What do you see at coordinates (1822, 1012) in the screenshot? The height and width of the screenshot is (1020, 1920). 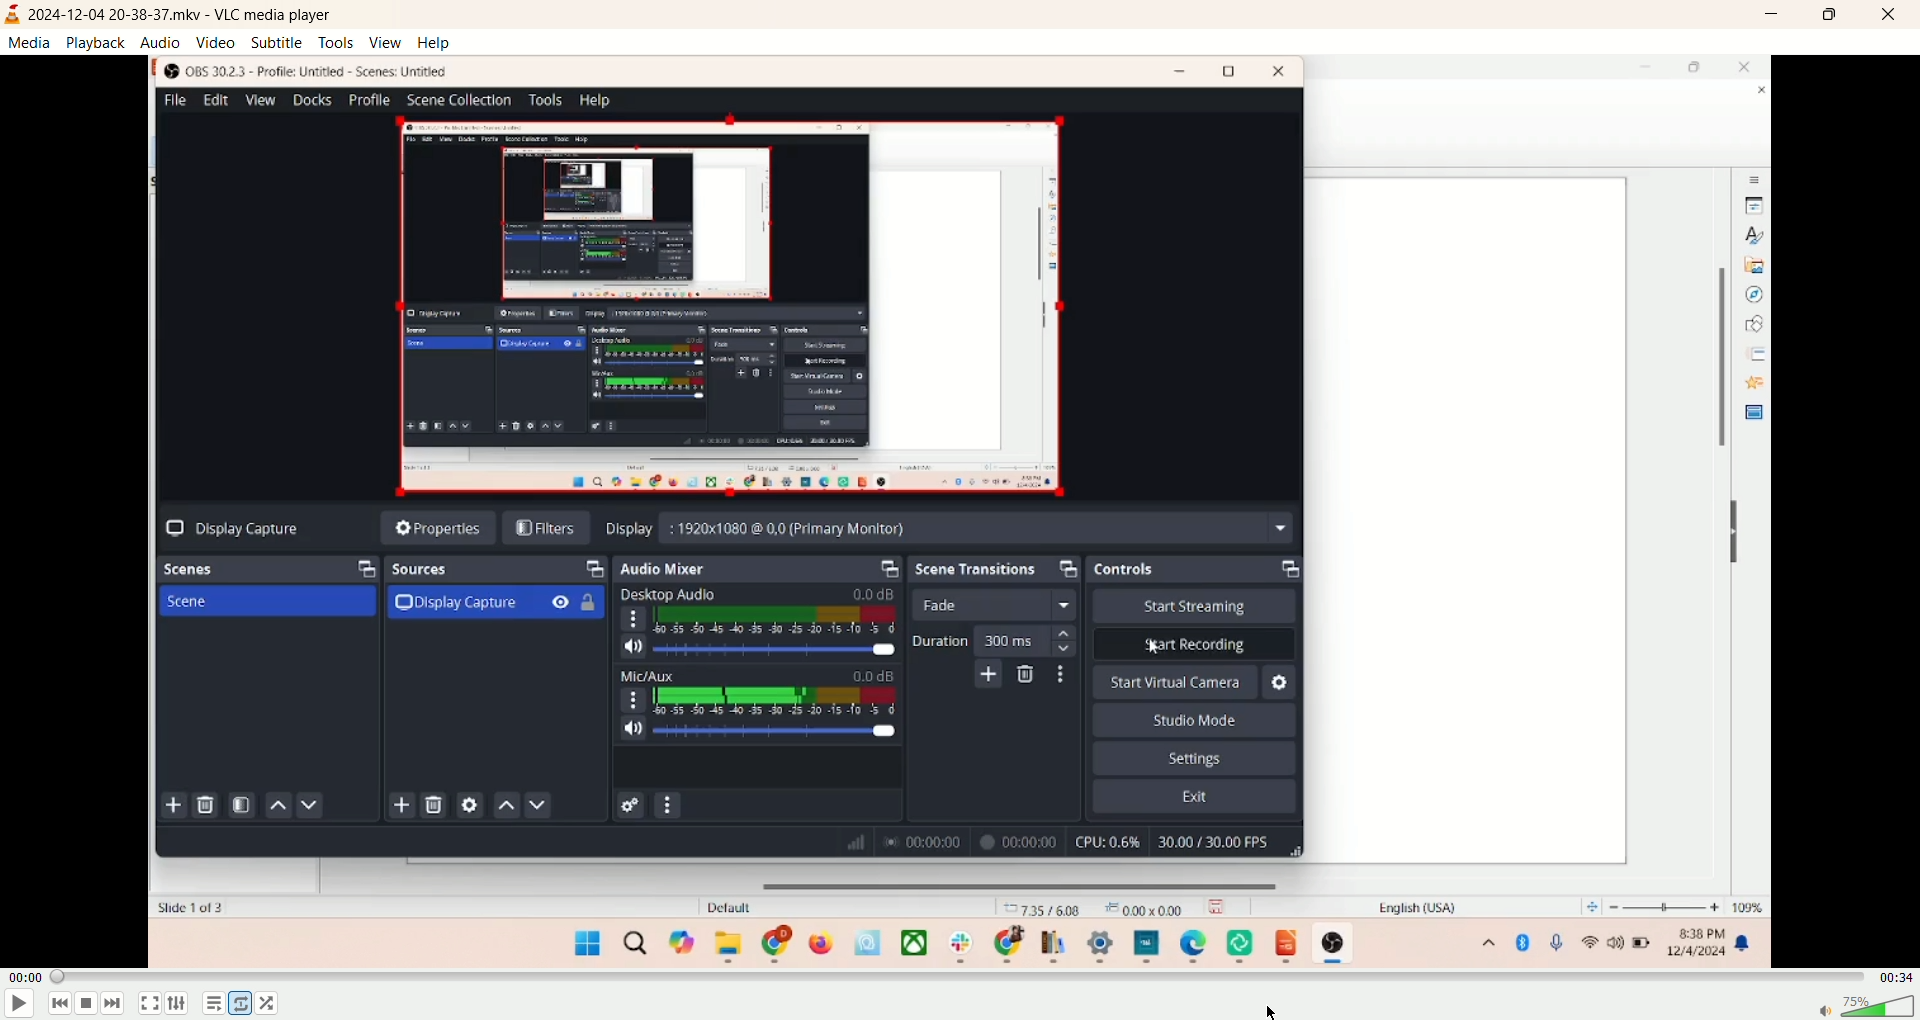 I see `mute` at bounding box center [1822, 1012].